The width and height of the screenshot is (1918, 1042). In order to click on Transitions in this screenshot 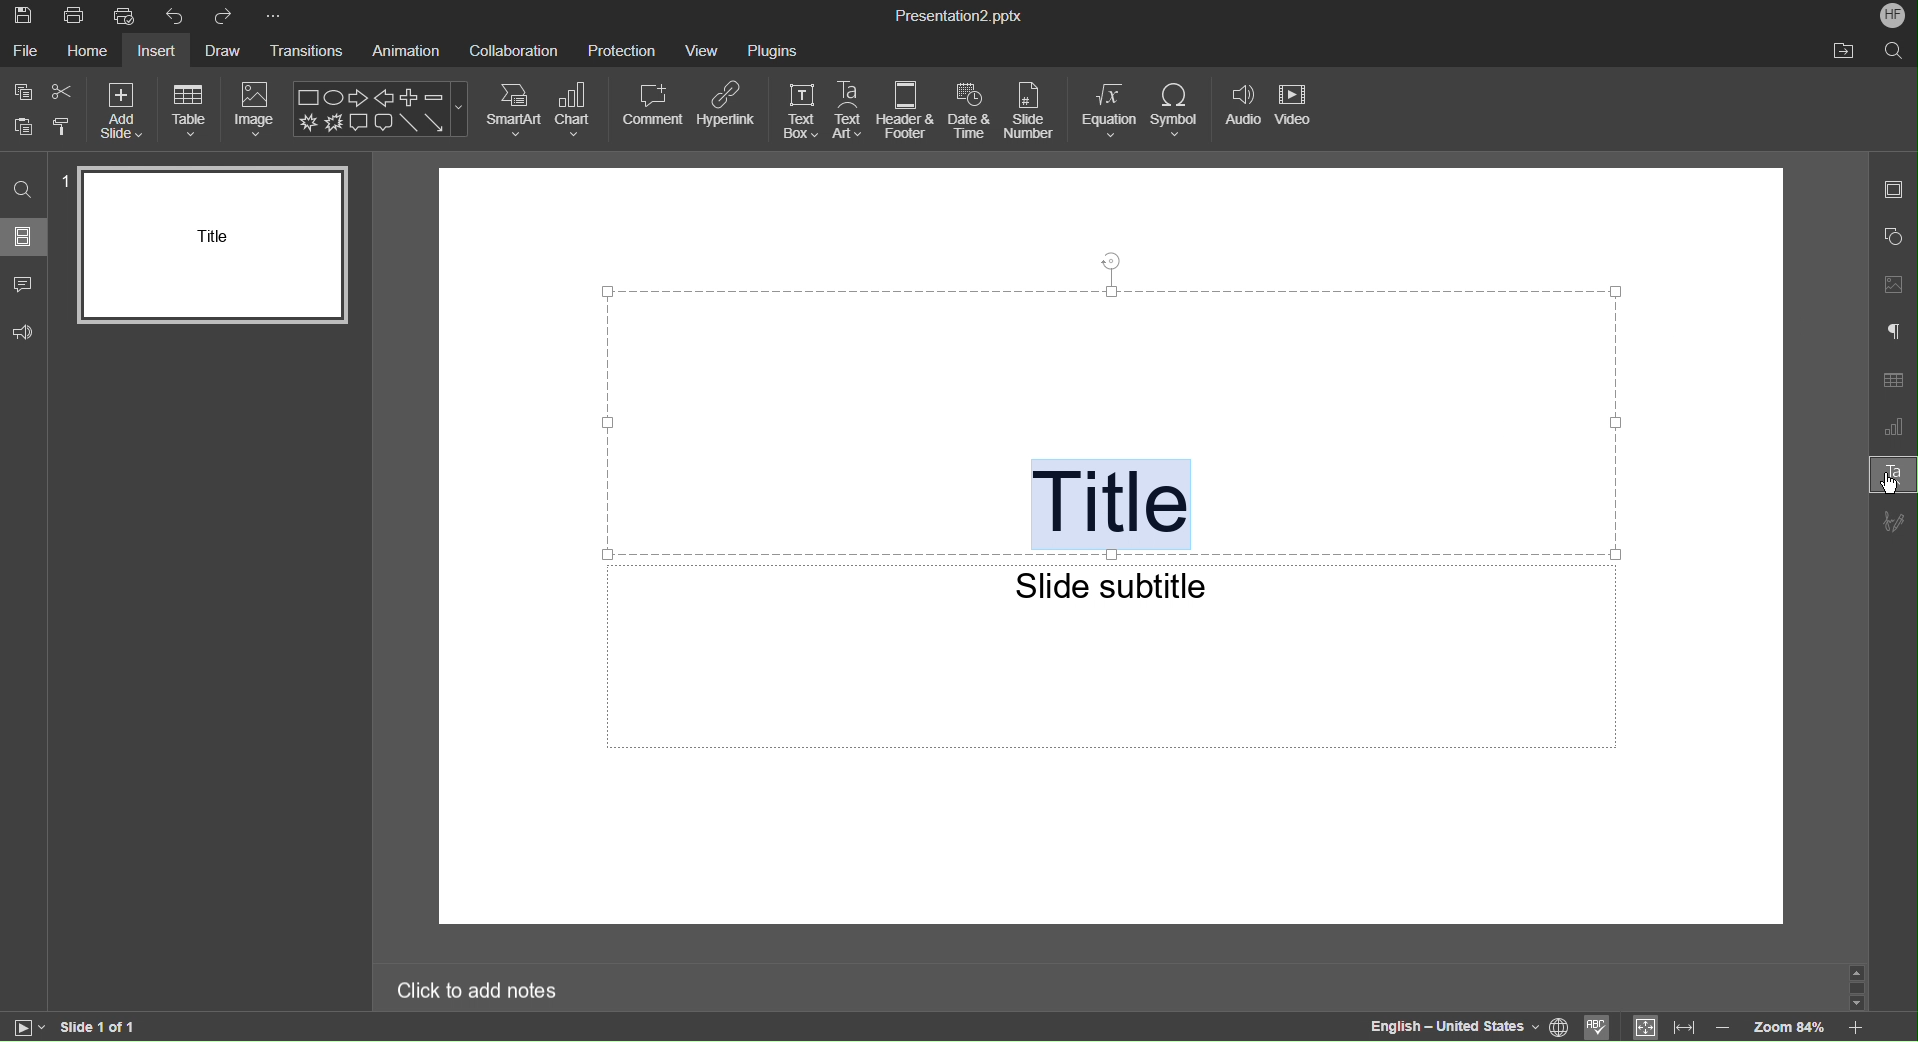, I will do `click(310, 51)`.